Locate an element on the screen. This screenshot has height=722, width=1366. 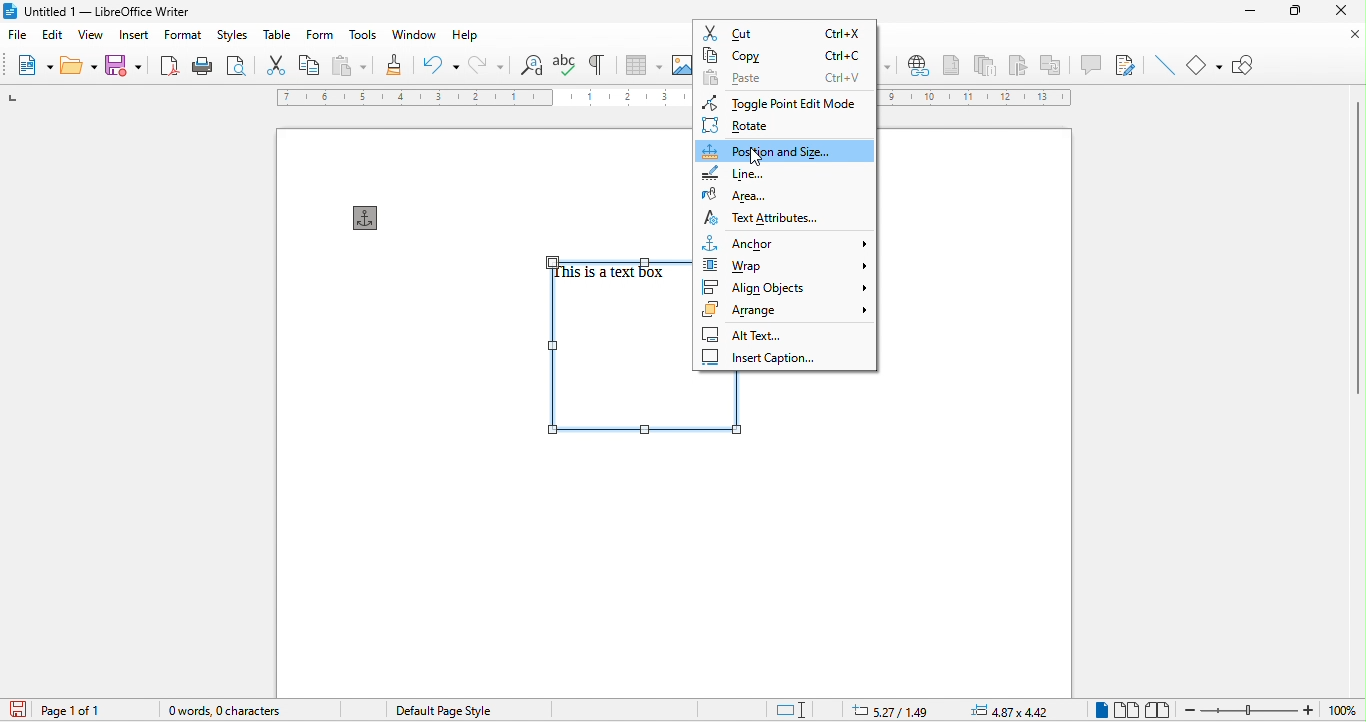
libreoffice logo is located at coordinates (10, 11).